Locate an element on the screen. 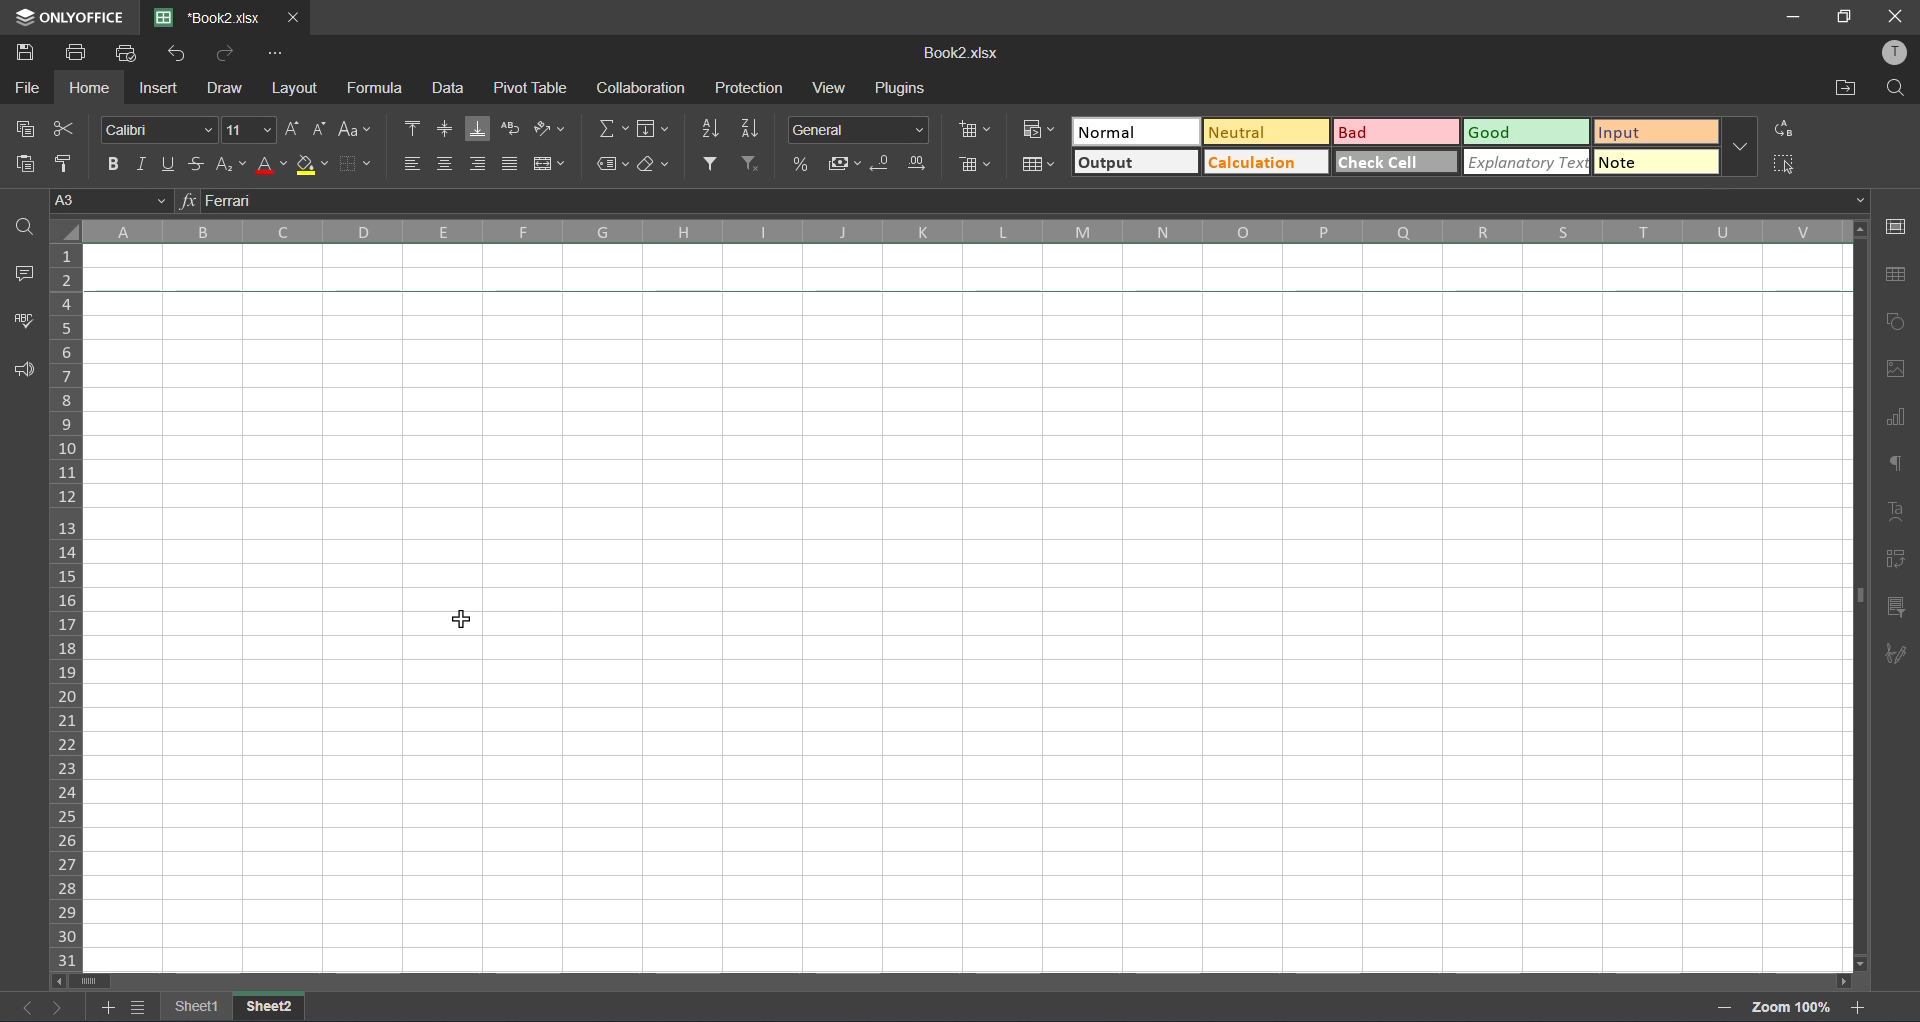 Image resolution: width=1920 pixels, height=1022 pixels. feedback is located at coordinates (28, 371).